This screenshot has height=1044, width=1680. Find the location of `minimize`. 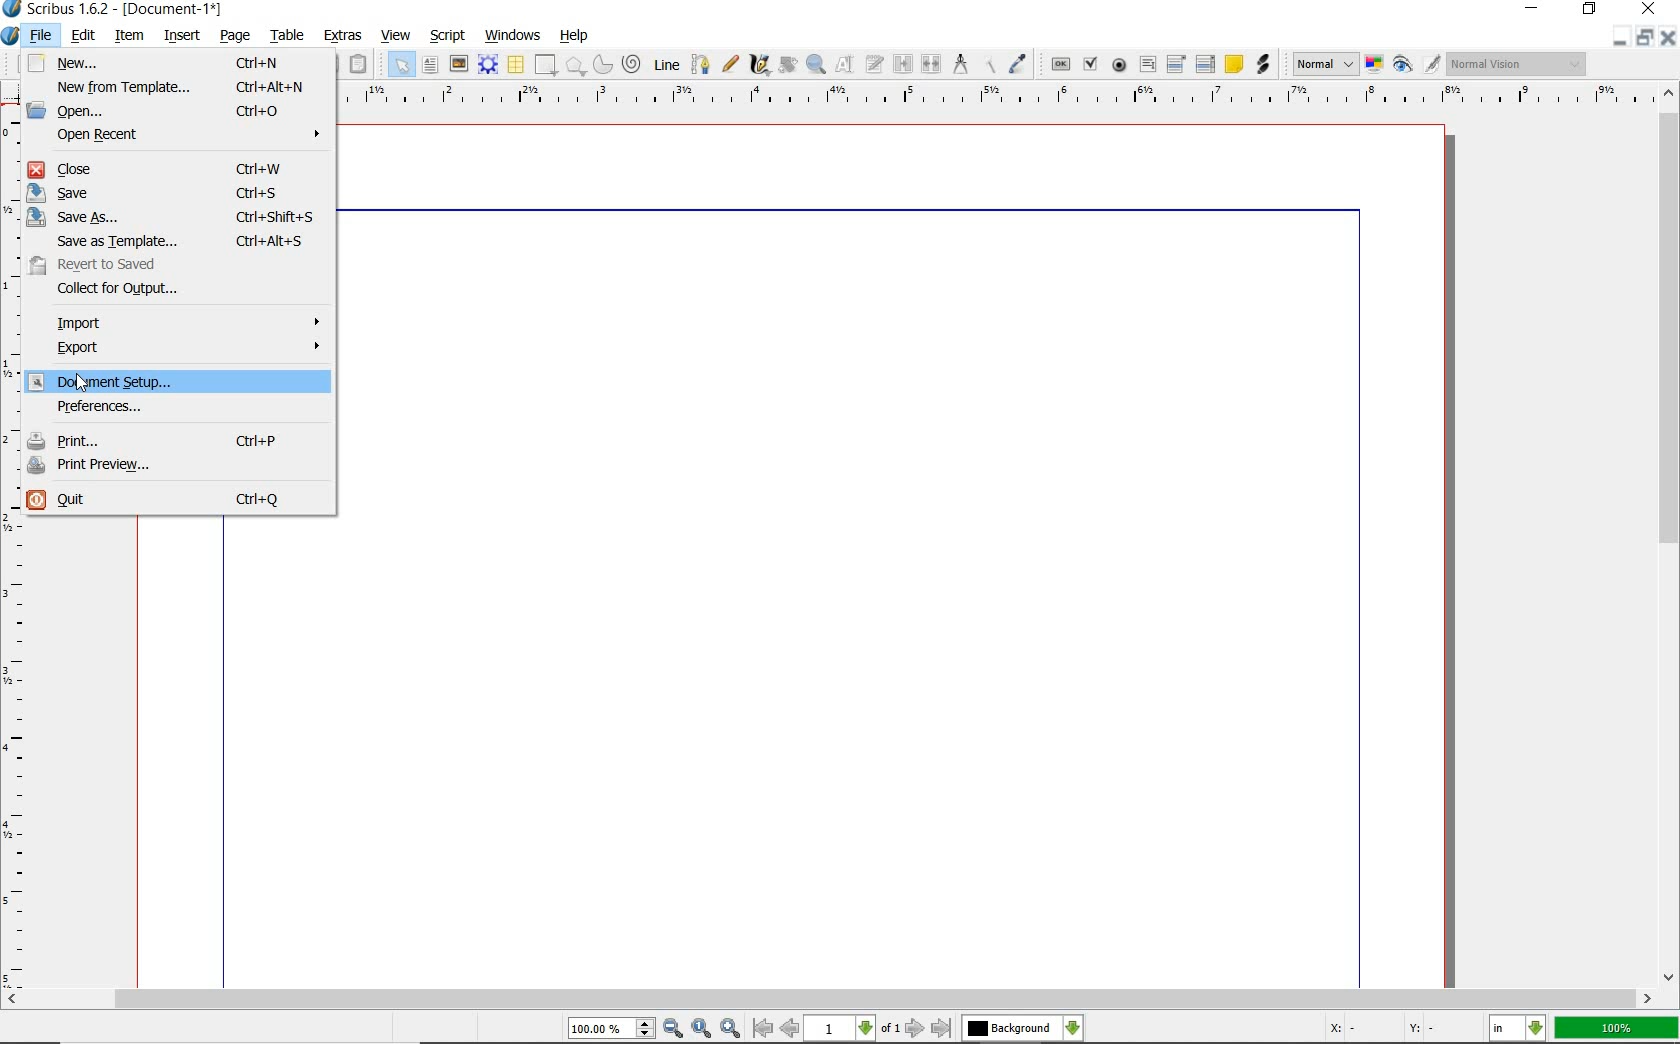

minimize is located at coordinates (1670, 39).